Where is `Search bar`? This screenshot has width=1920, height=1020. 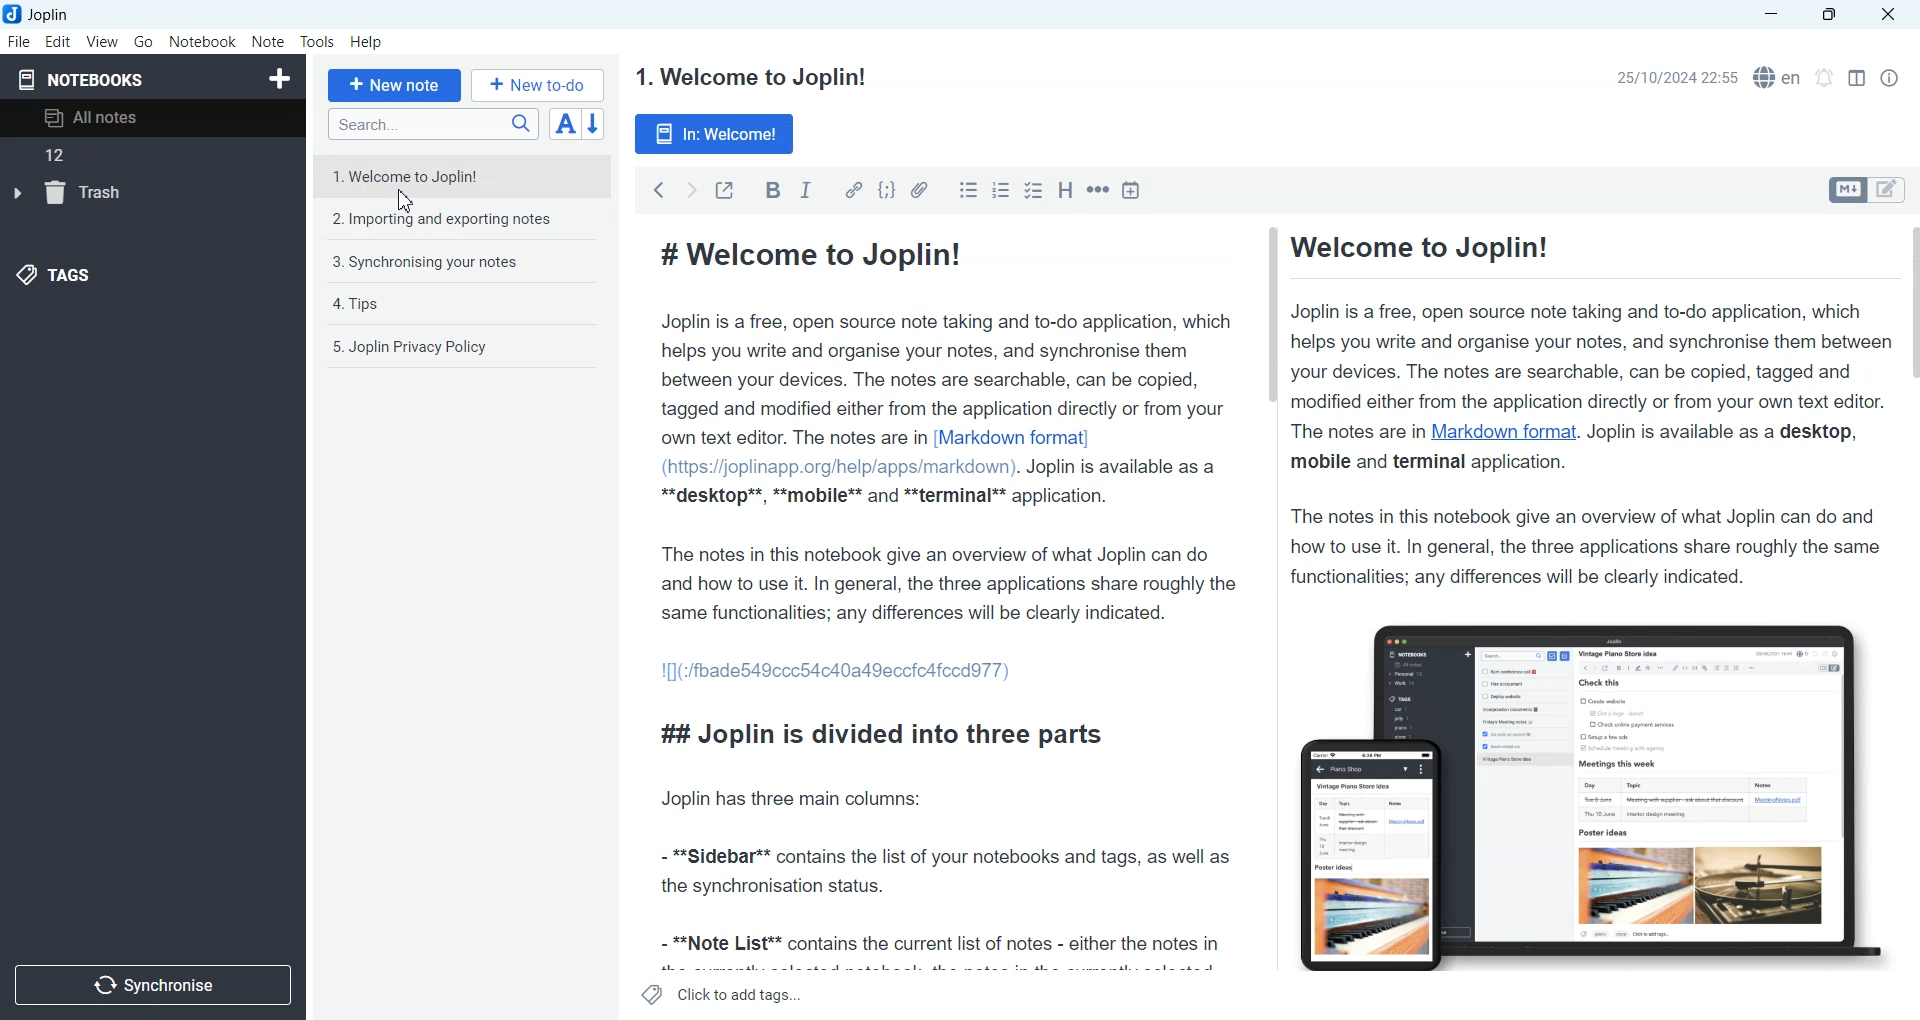 Search bar is located at coordinates (433, 124).